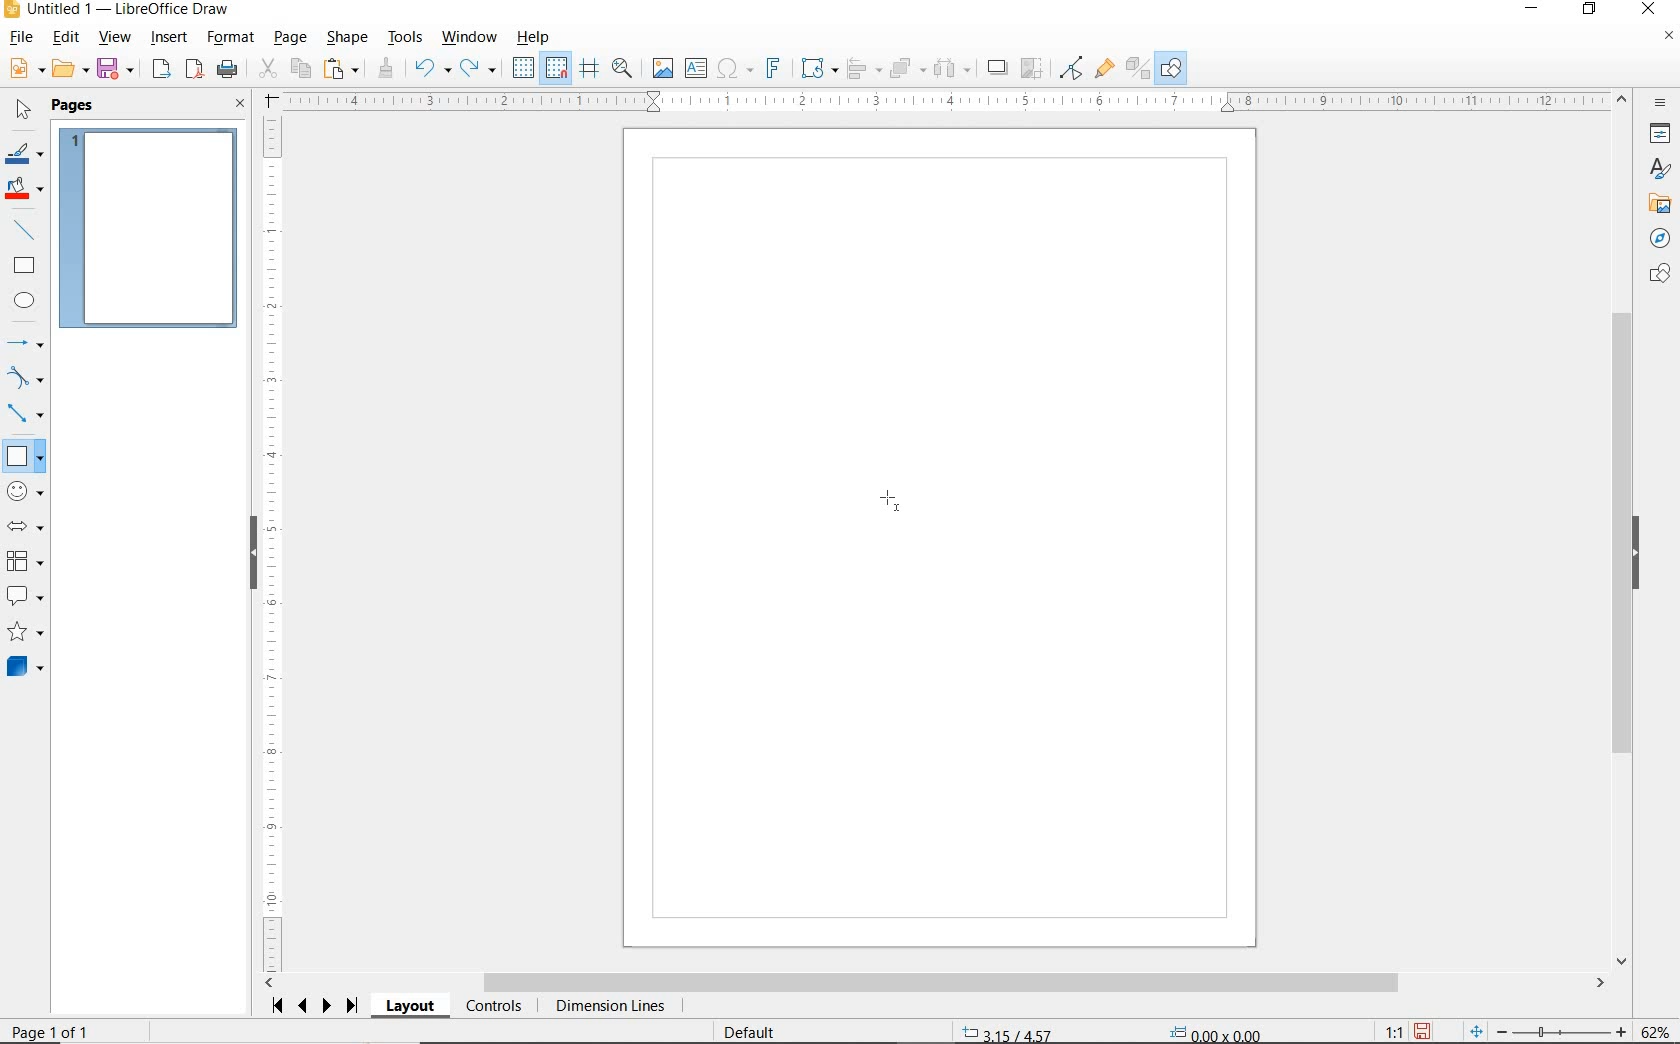 Image resolution: width=1680 pixels, height=1044 pixels. Describe the element at coordinates (292, 38) in the screenshot. I see `PAGE` at that location.